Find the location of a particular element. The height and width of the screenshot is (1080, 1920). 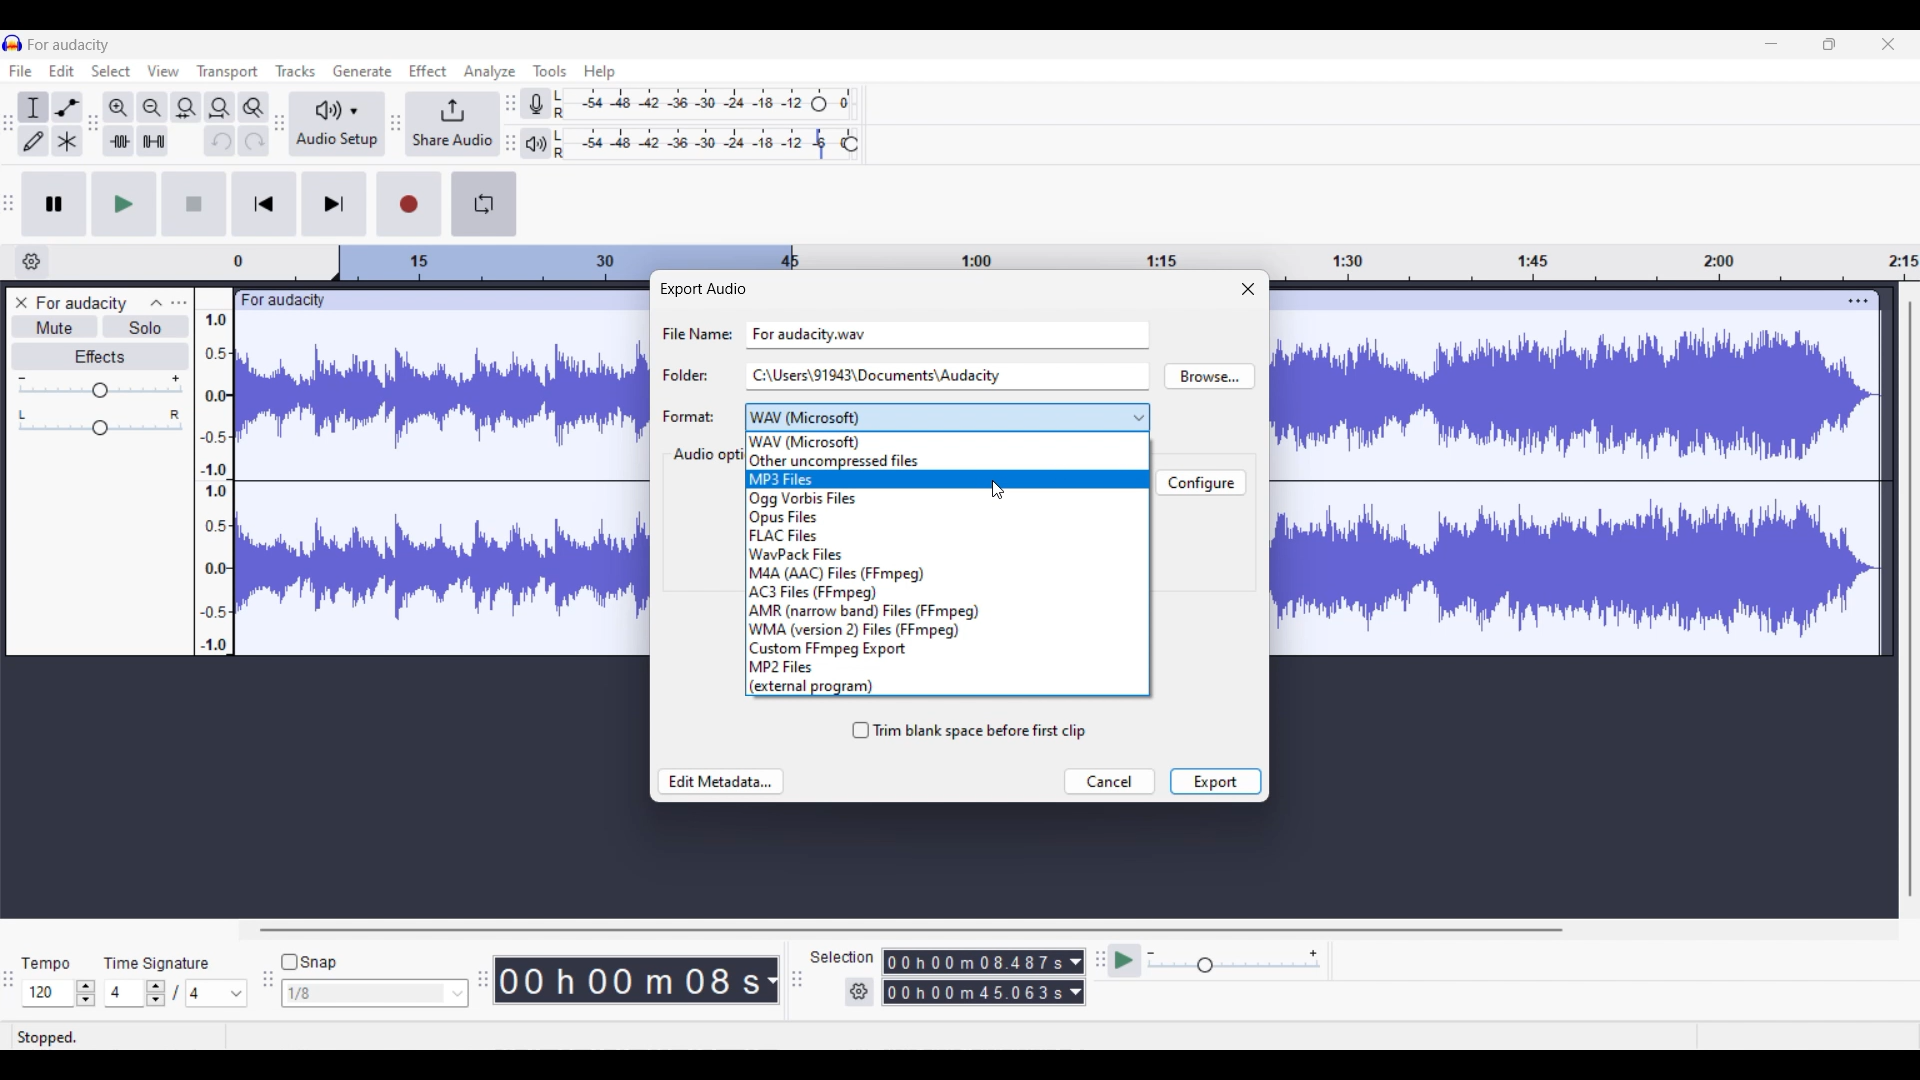

Export is located at coordinates (1215, 781).